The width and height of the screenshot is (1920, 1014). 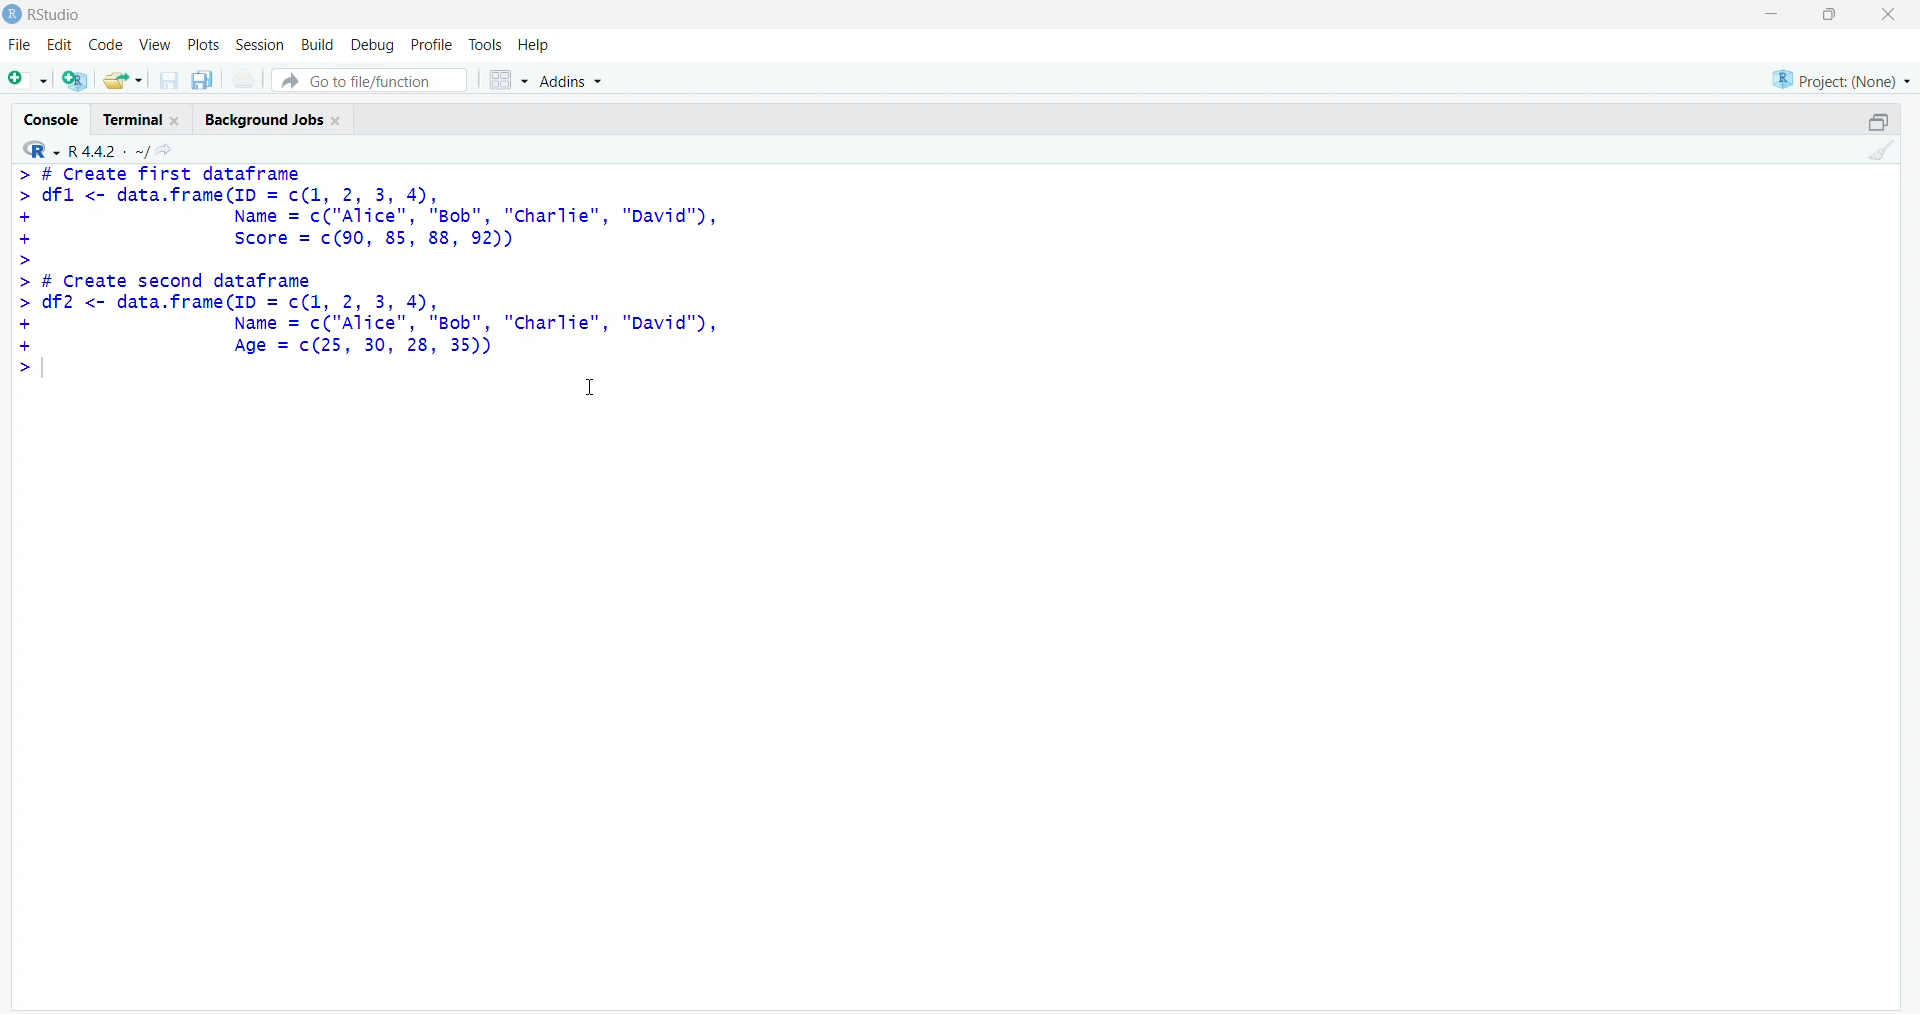 I want to click on profile, so click(x=431, y=45).